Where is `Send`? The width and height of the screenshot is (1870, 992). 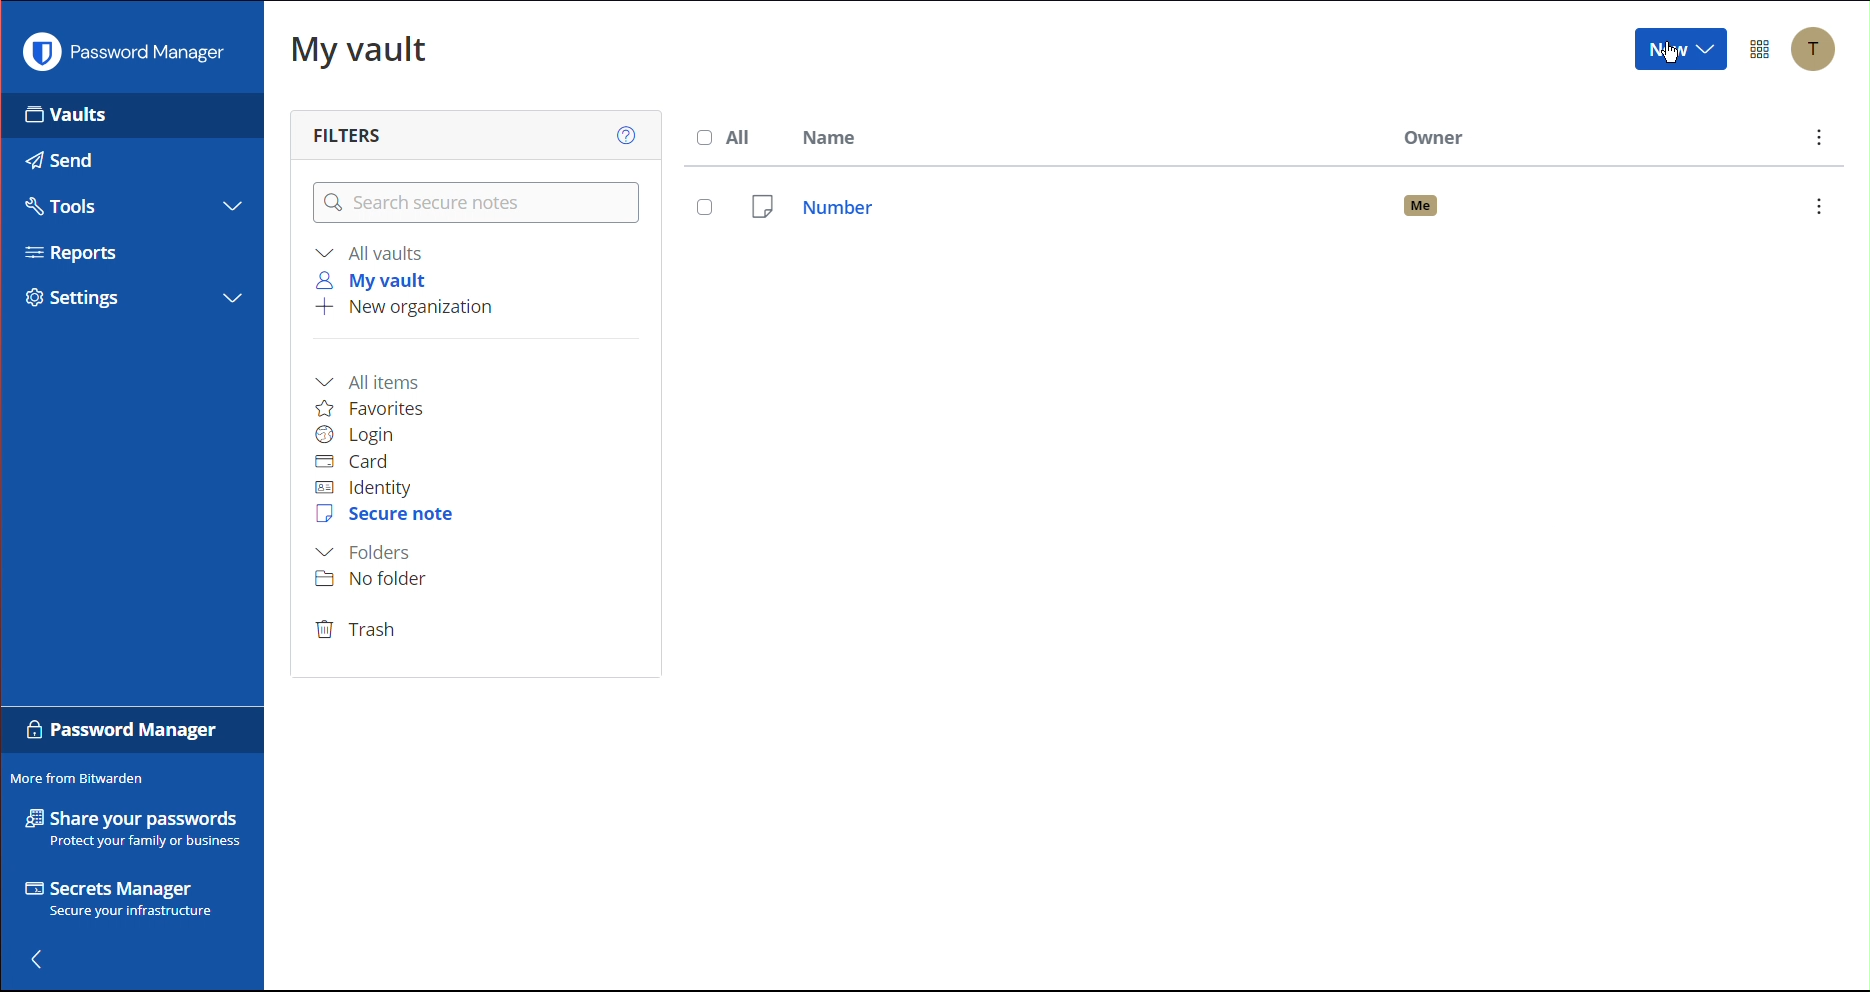
Send is located at coordinates (55, 155).